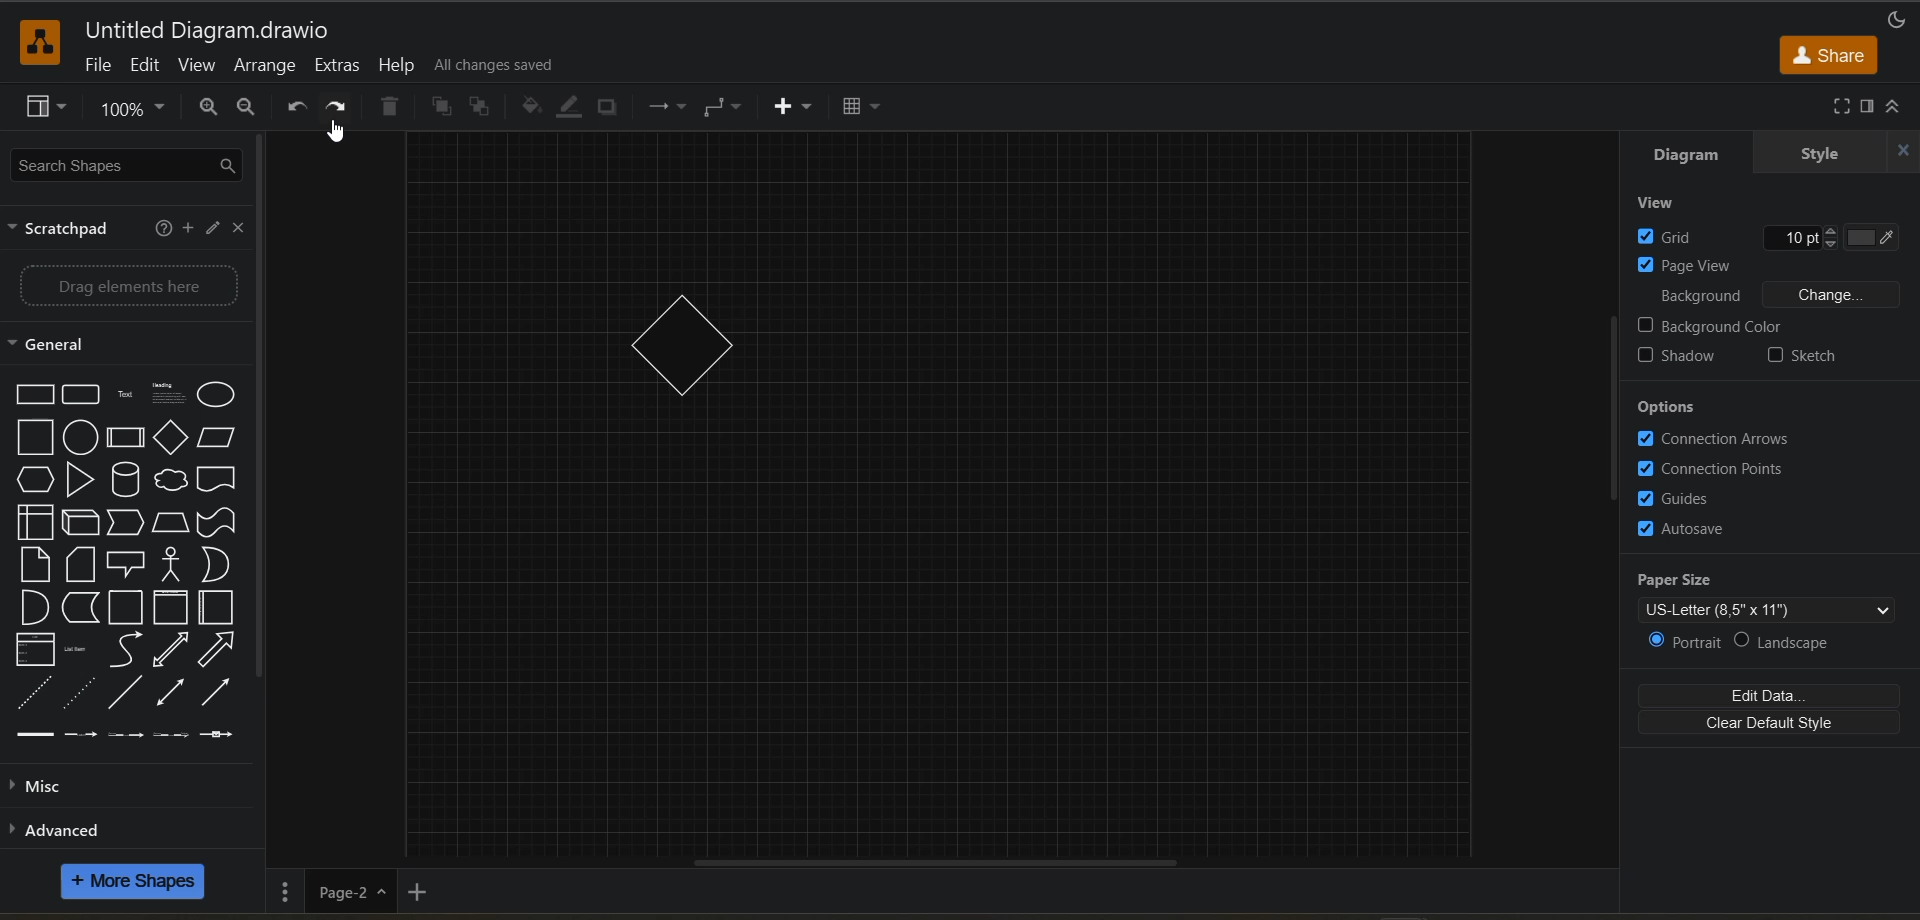  I want to click on file, so click(101, 66).